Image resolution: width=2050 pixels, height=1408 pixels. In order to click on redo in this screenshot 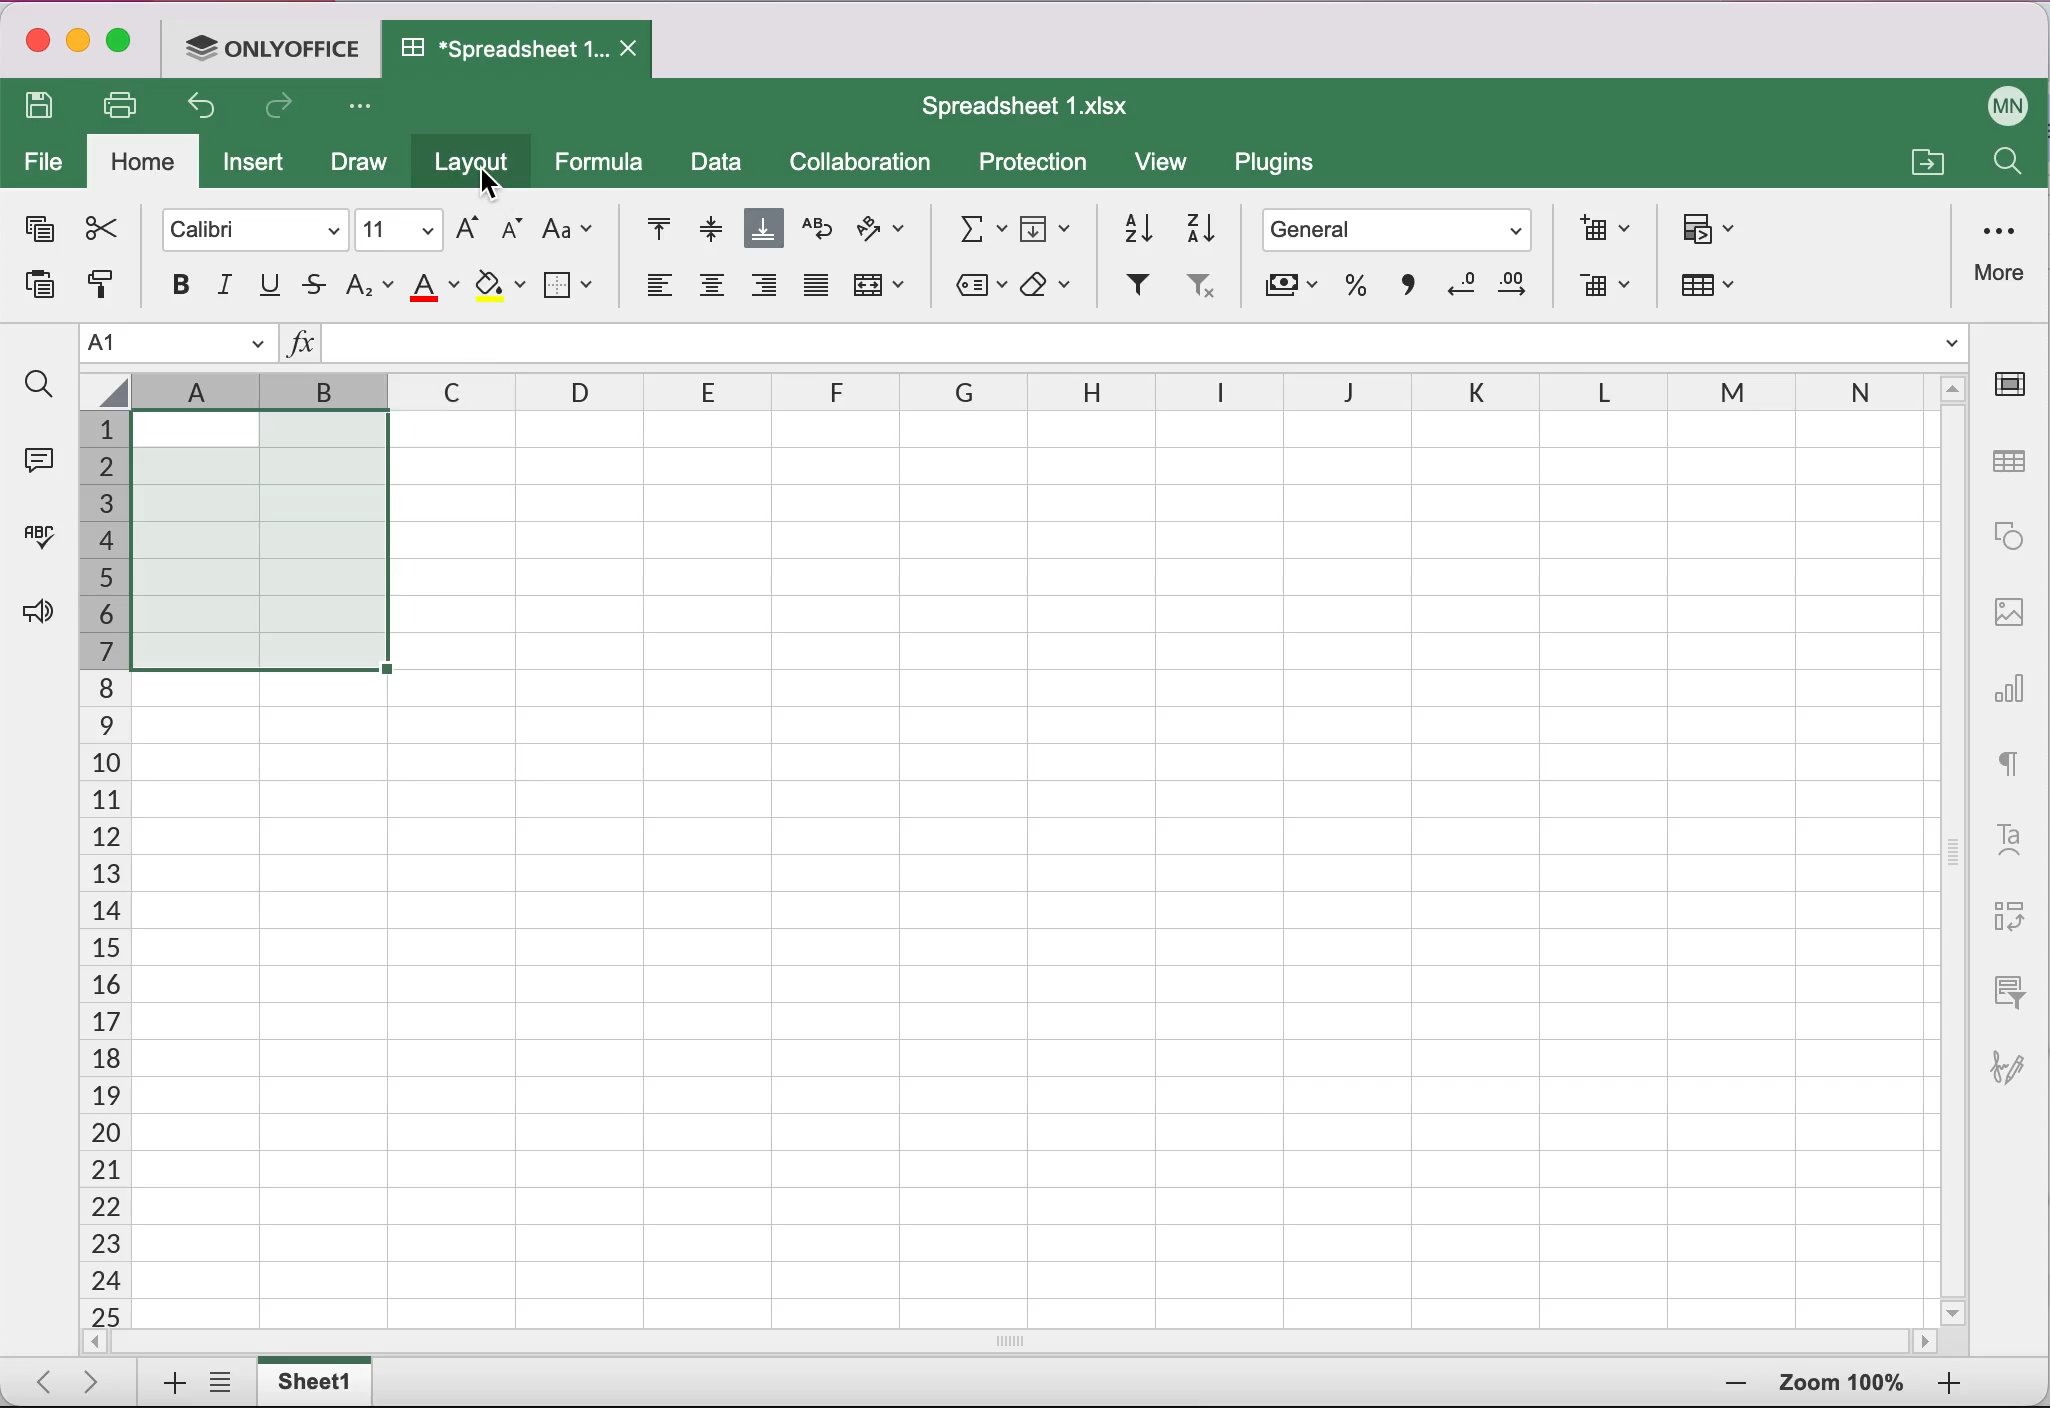, I will do `click(284, 111)`.